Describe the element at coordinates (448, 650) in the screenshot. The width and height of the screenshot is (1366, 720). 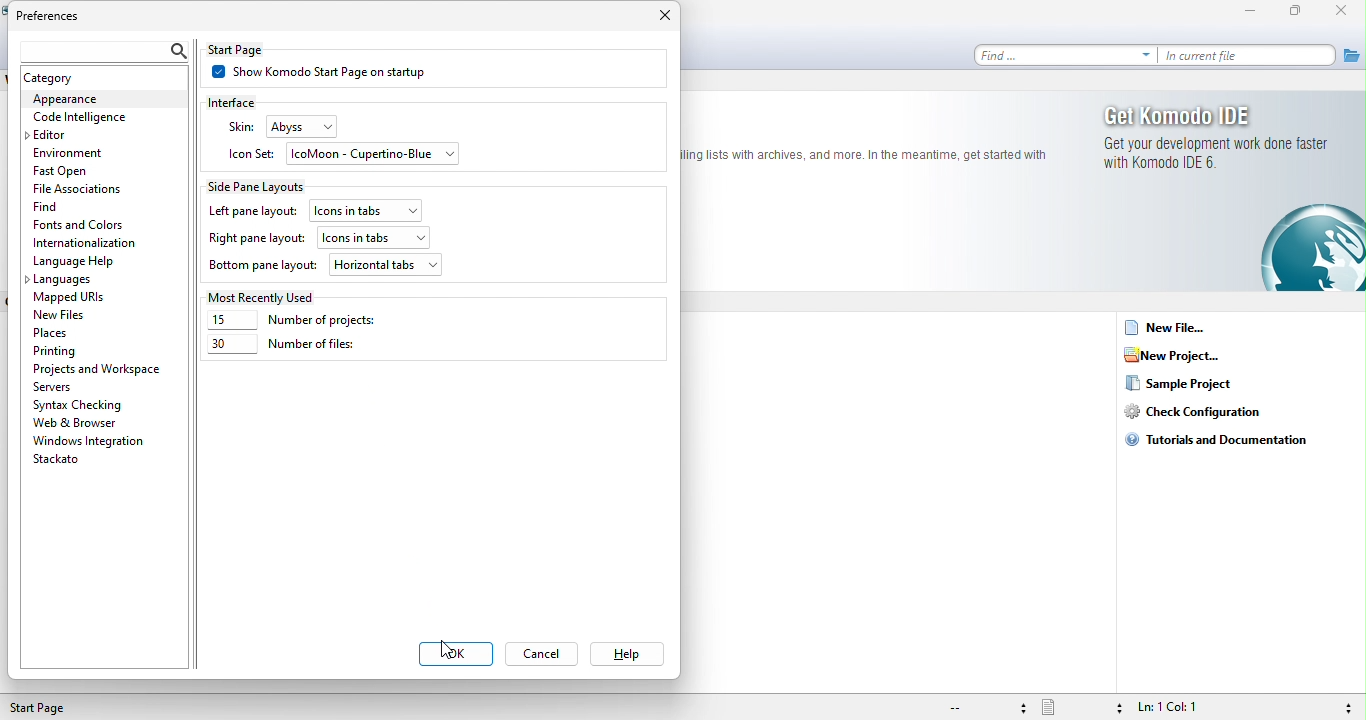
I see `cursor` at that location.